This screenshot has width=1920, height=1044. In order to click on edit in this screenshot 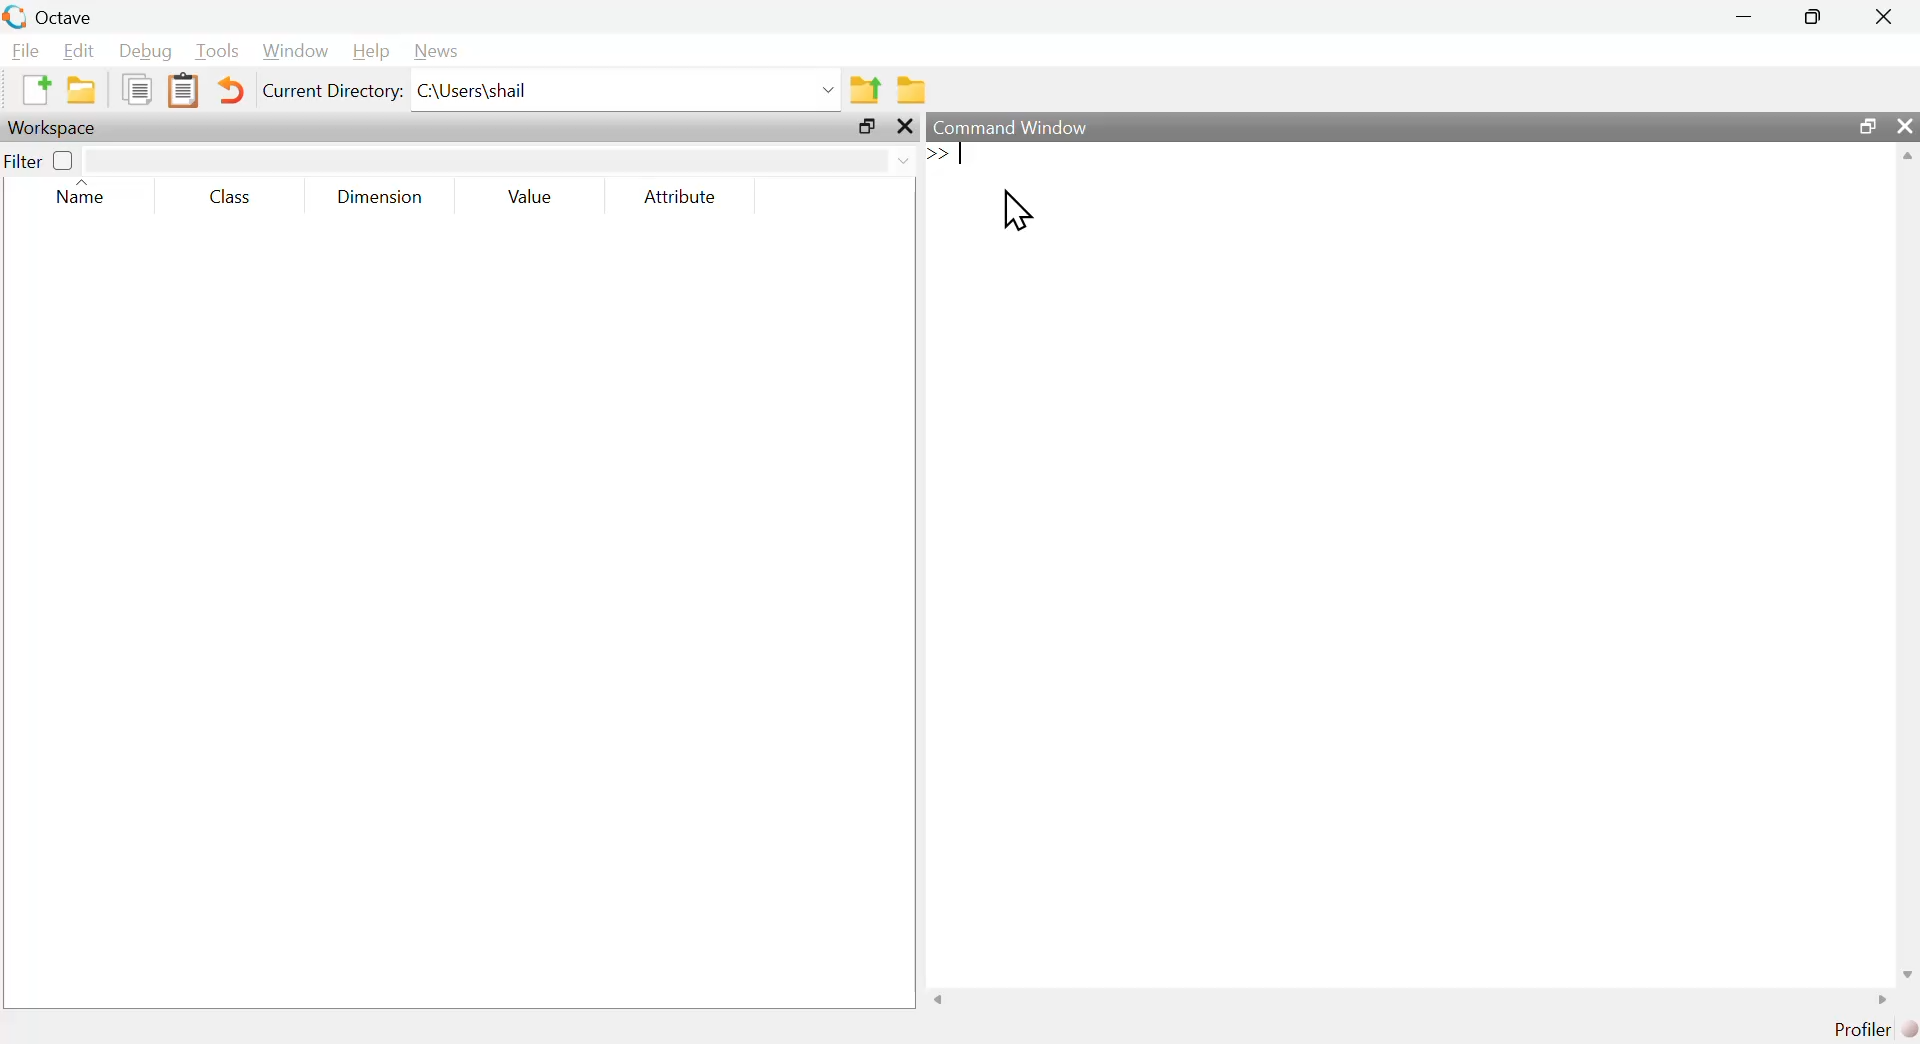, I will do `click(80, 51)`.